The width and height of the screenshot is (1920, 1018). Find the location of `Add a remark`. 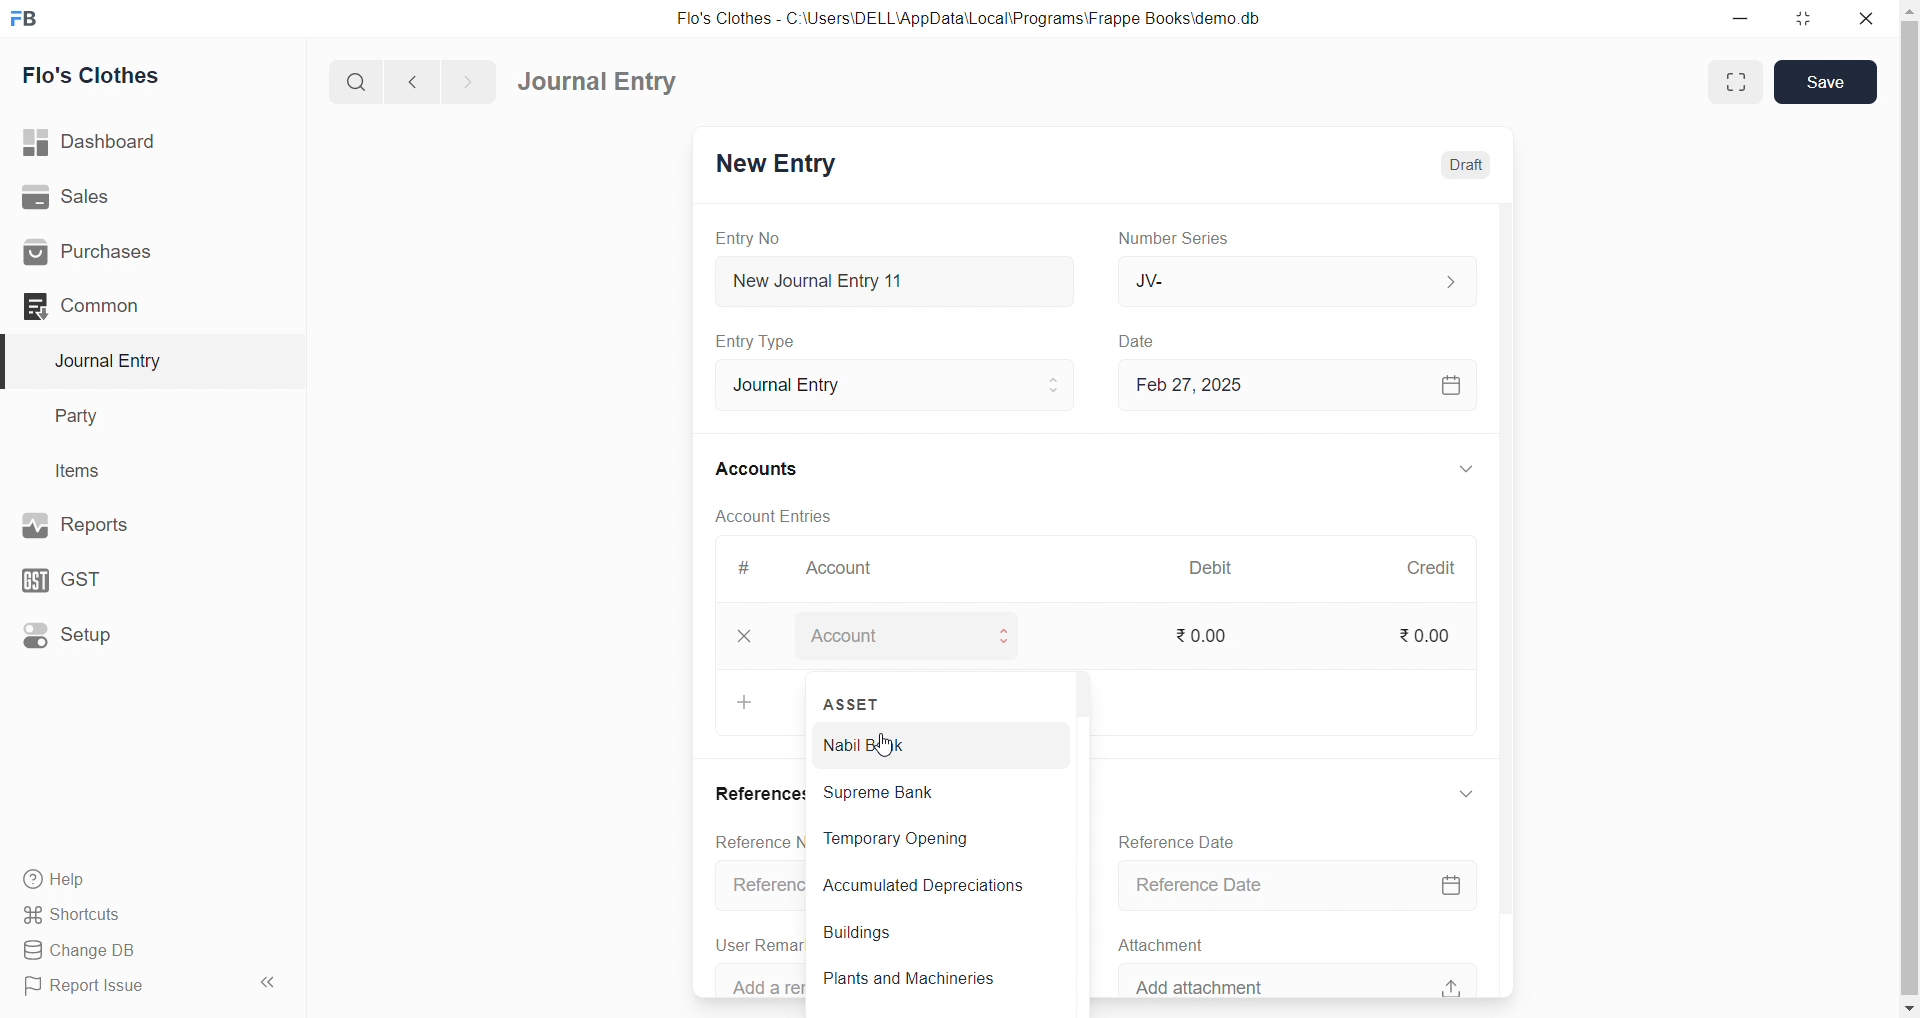

Add a remark is located at coordinates (762, 979).